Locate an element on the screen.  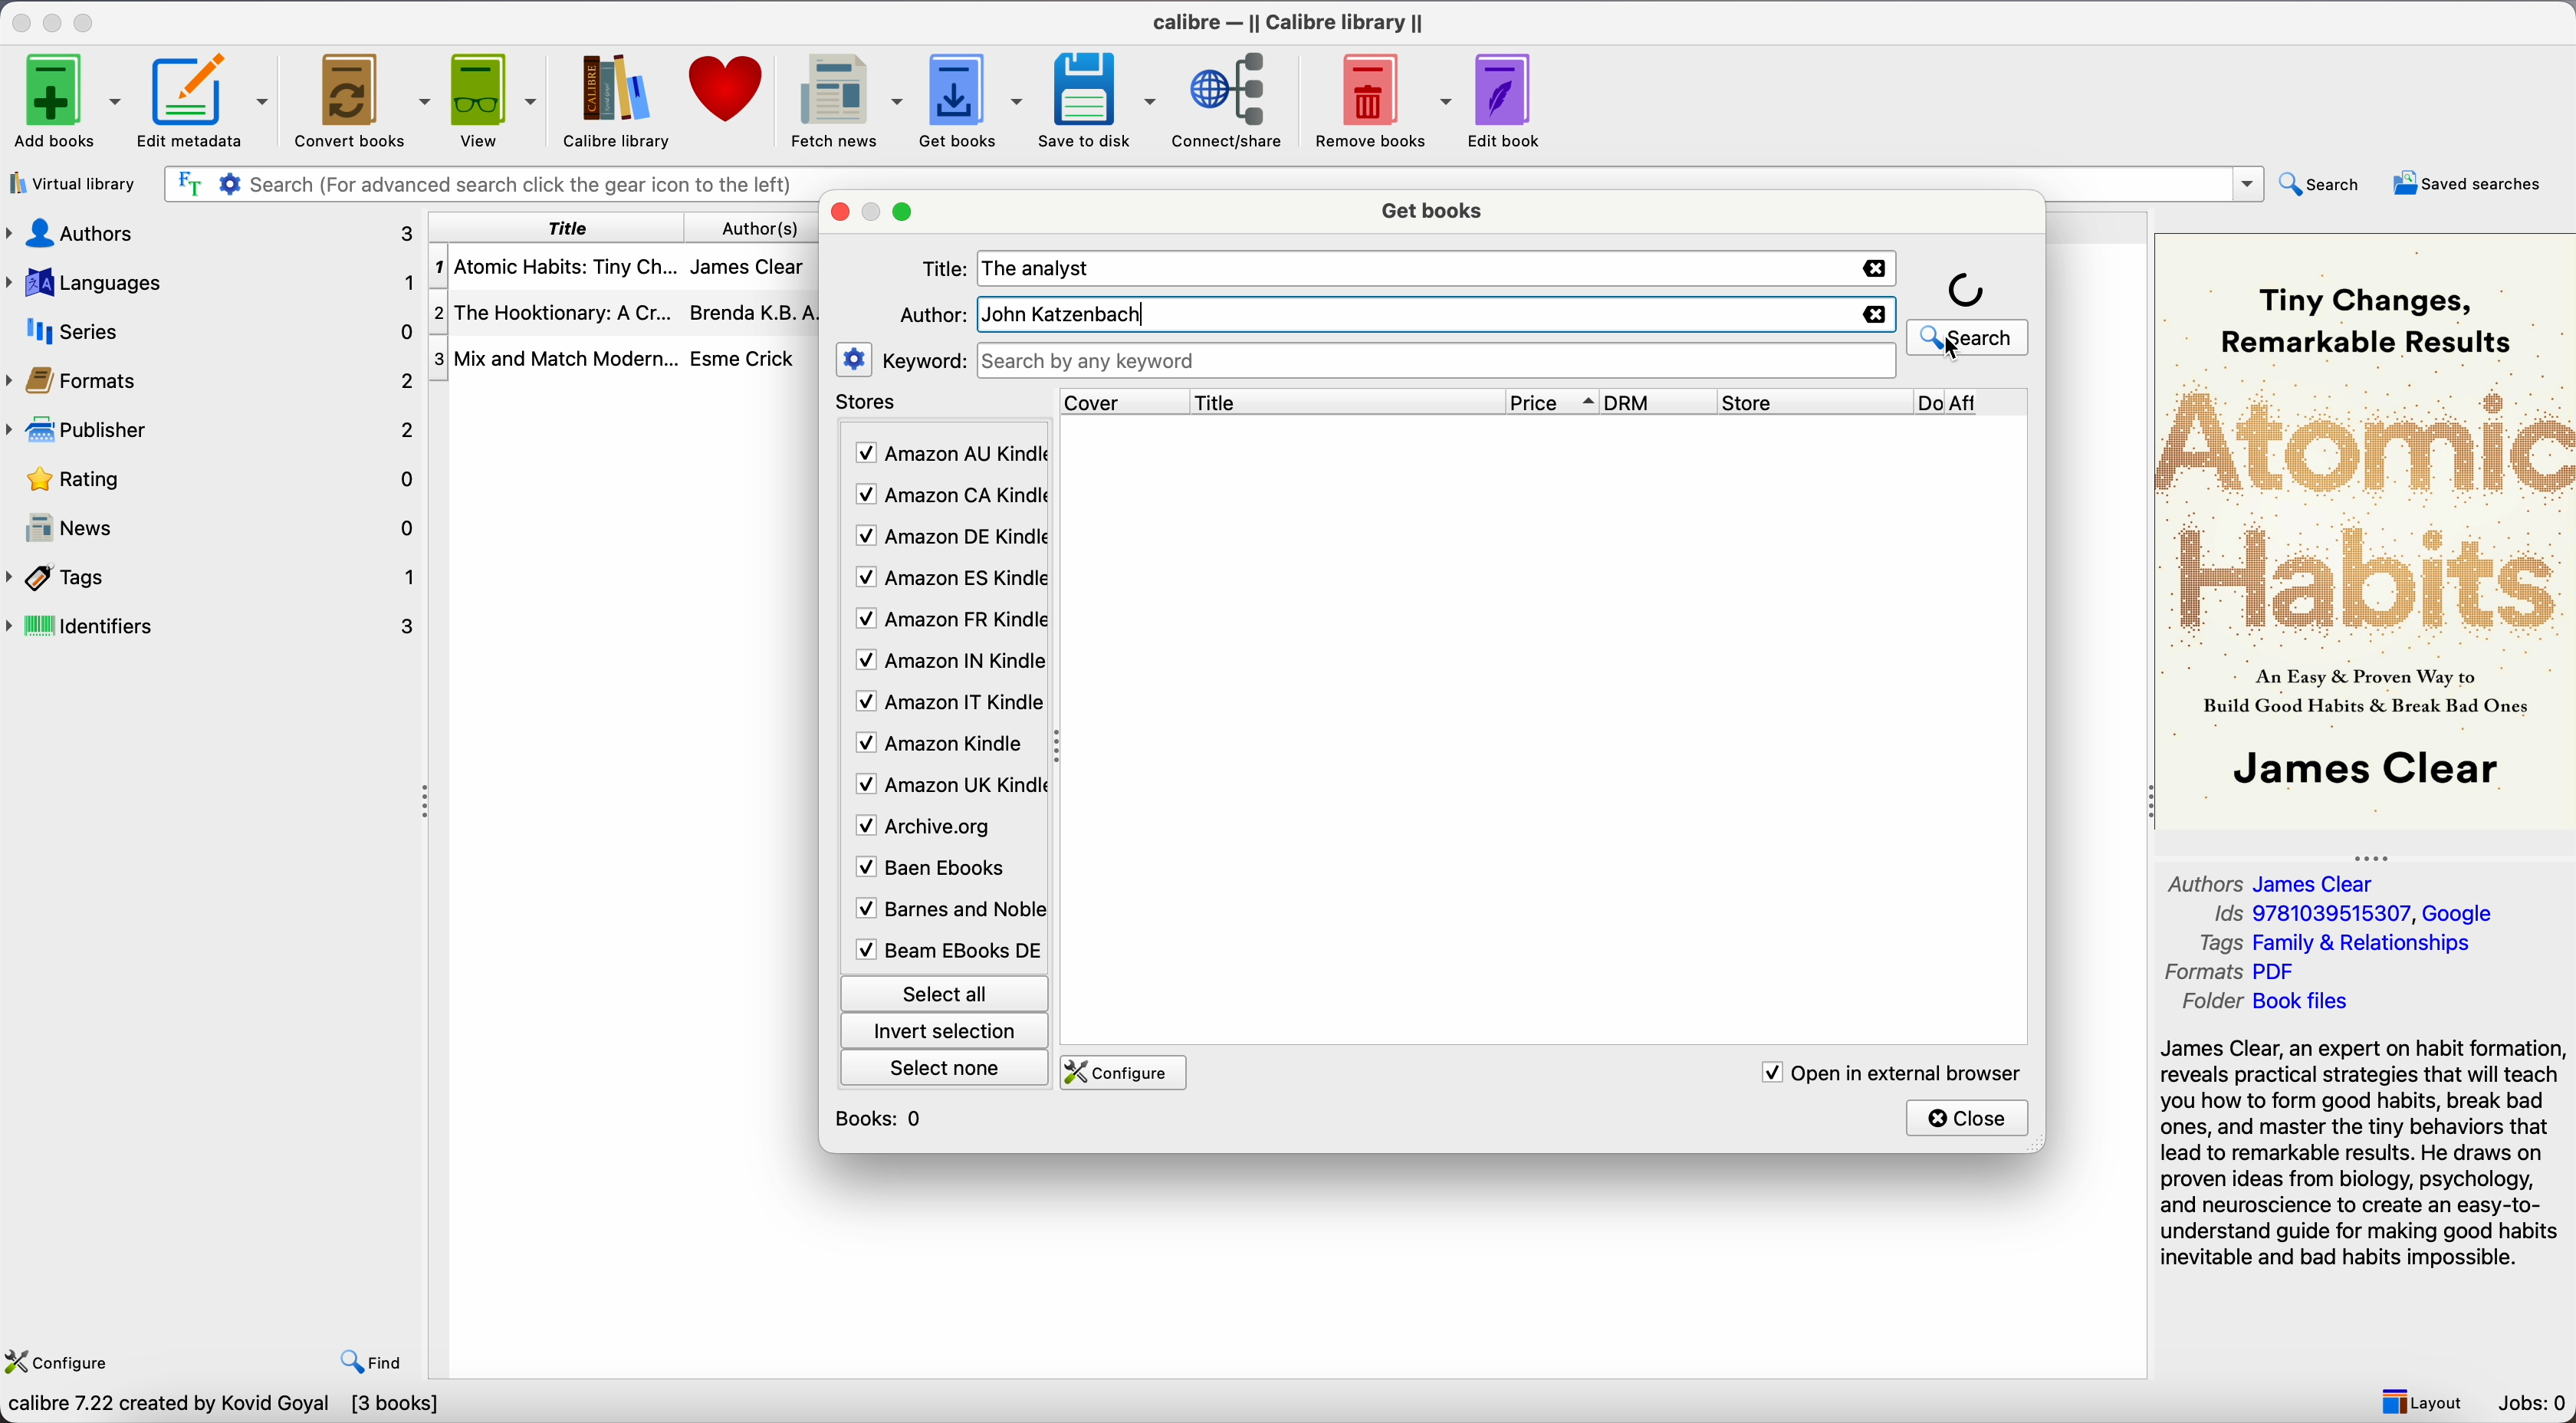
Amazon FR Kindle is located at coordinates (947, 623).